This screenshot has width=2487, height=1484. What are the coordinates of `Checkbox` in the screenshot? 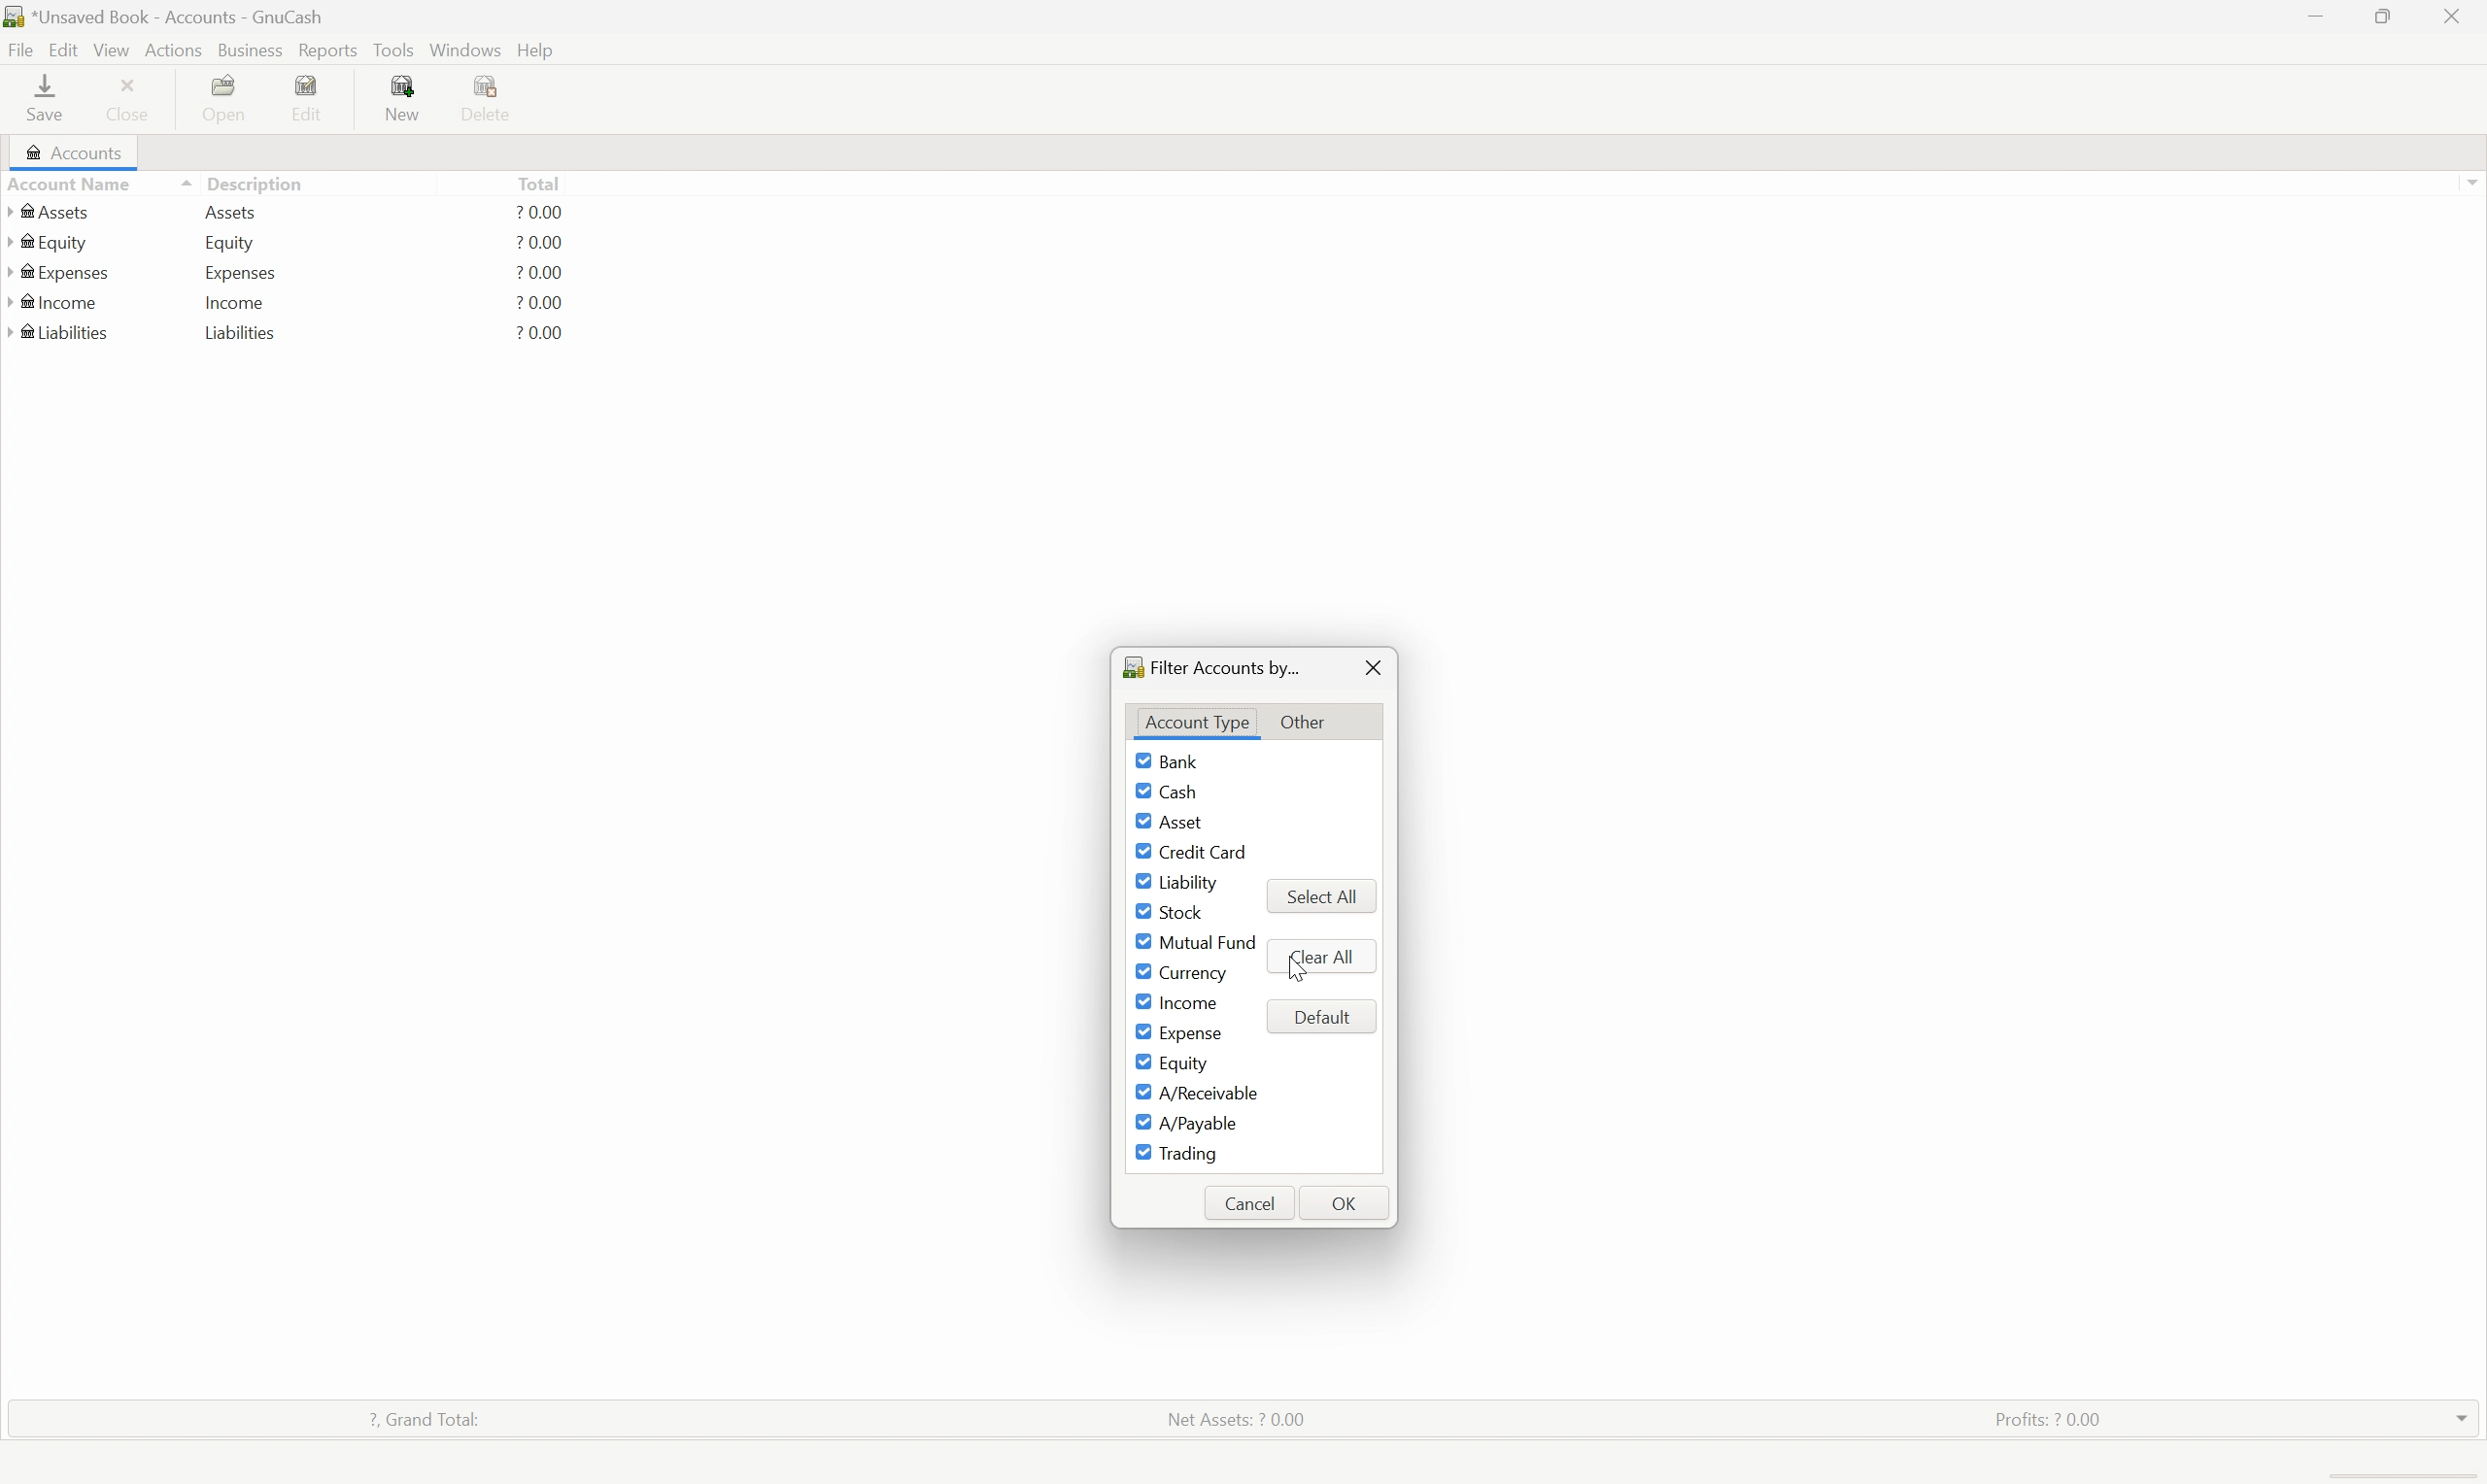 It's located at (1140, 792).